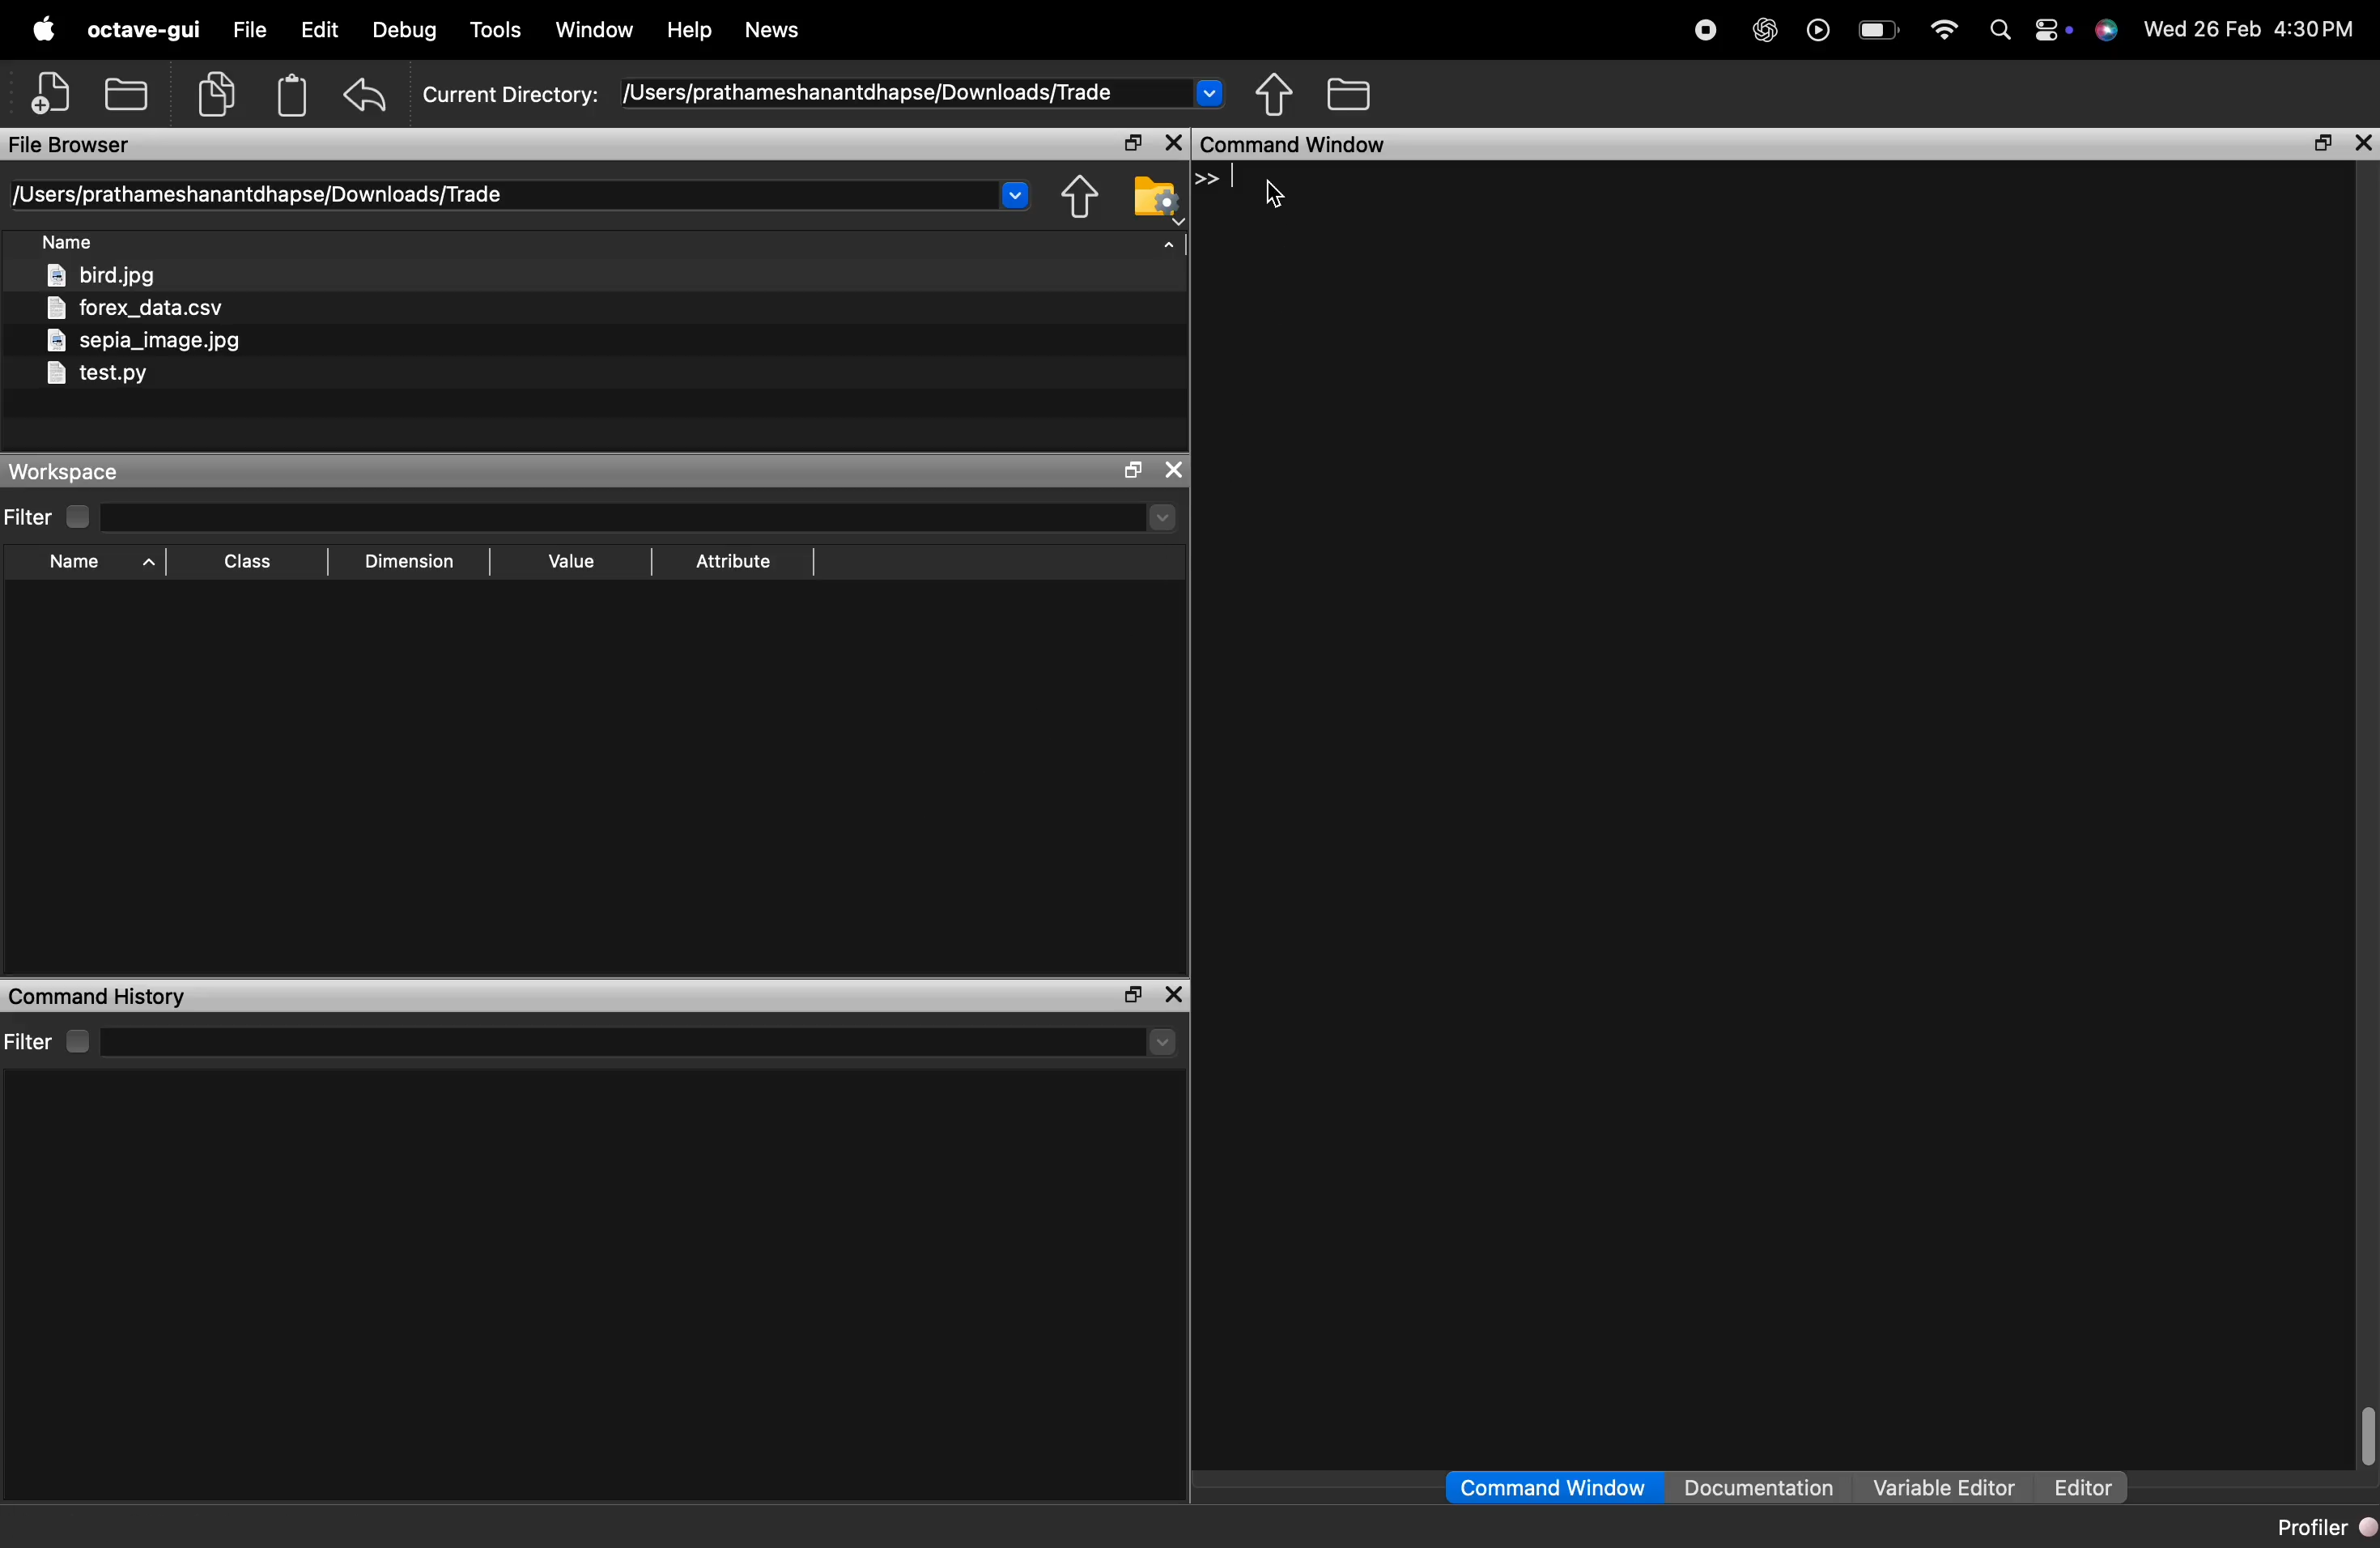  What do you see at coordinates (2321, 142) in the screenshot?
I see `open in separate window` at bounding box center [2321, 142].